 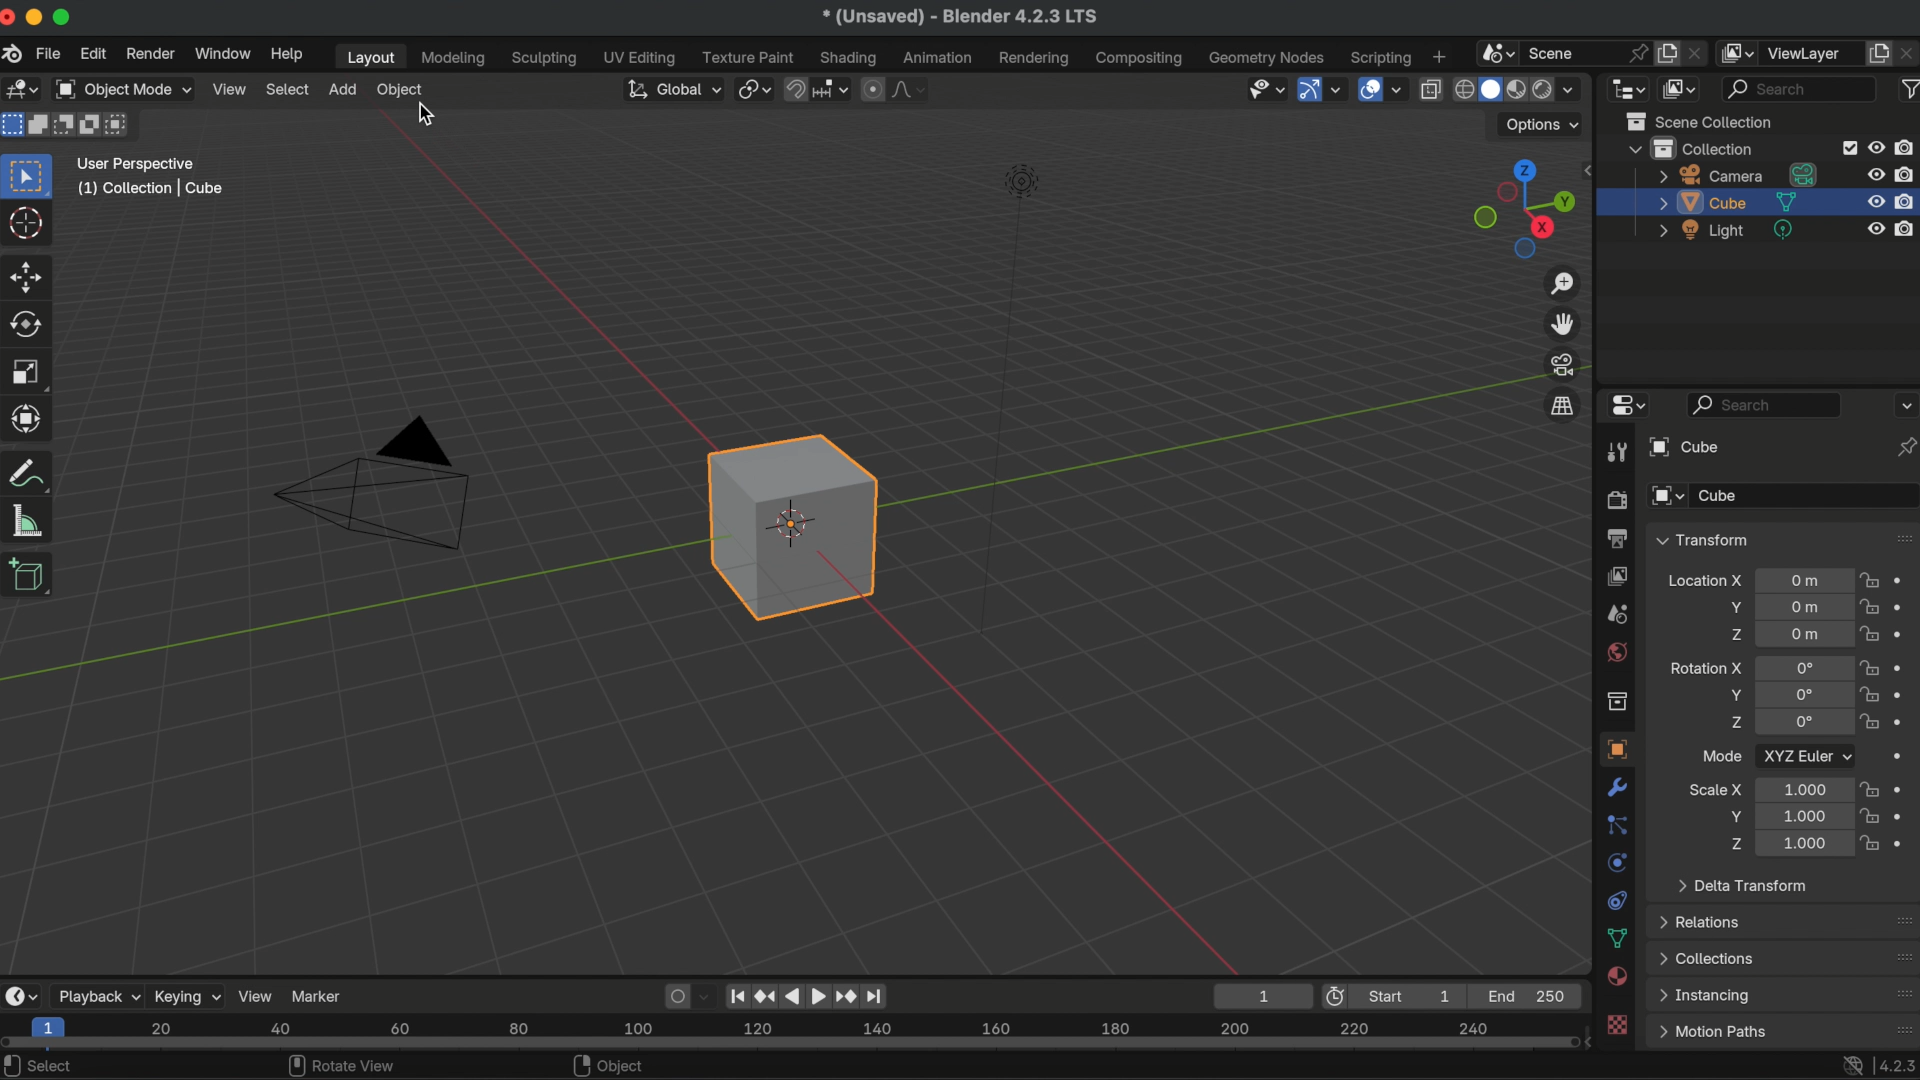 I want to click on browse object to be linked, so click(x=1668, y=497).